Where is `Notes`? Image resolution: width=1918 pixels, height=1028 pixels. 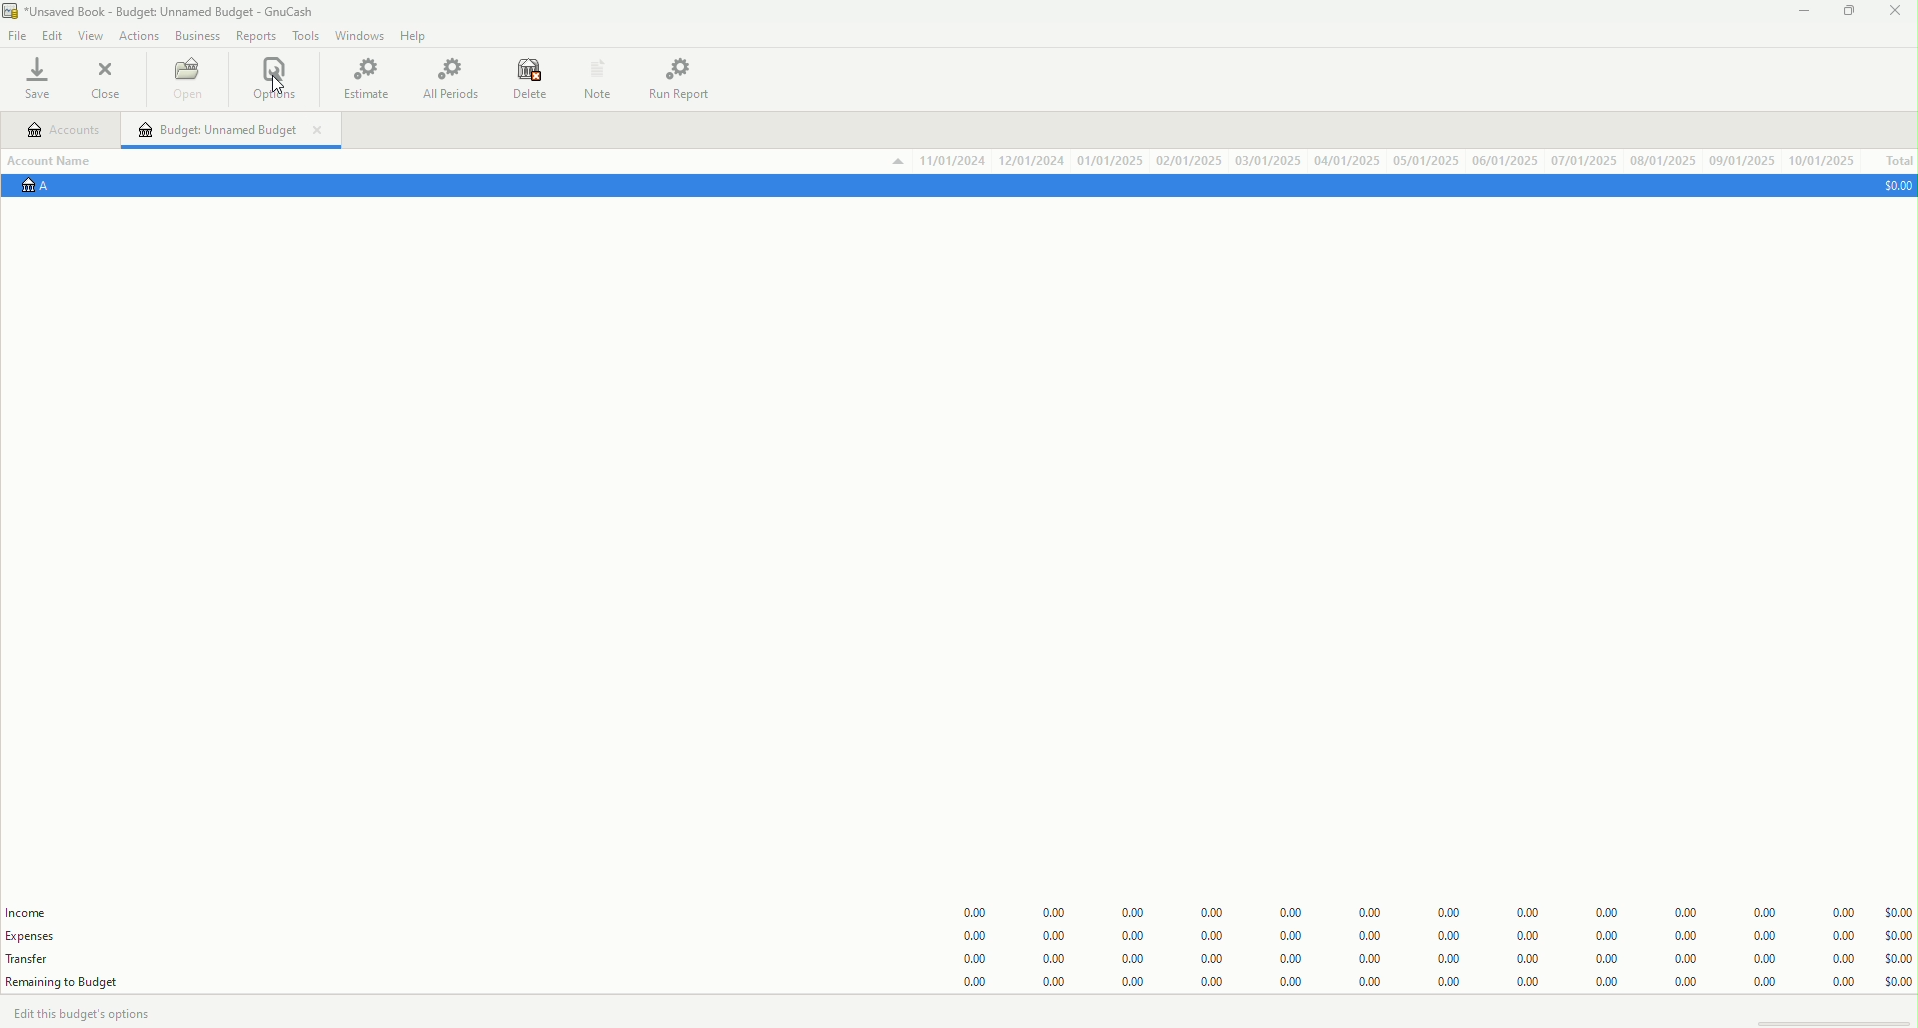 Notes is located at coordinates (595, 77).